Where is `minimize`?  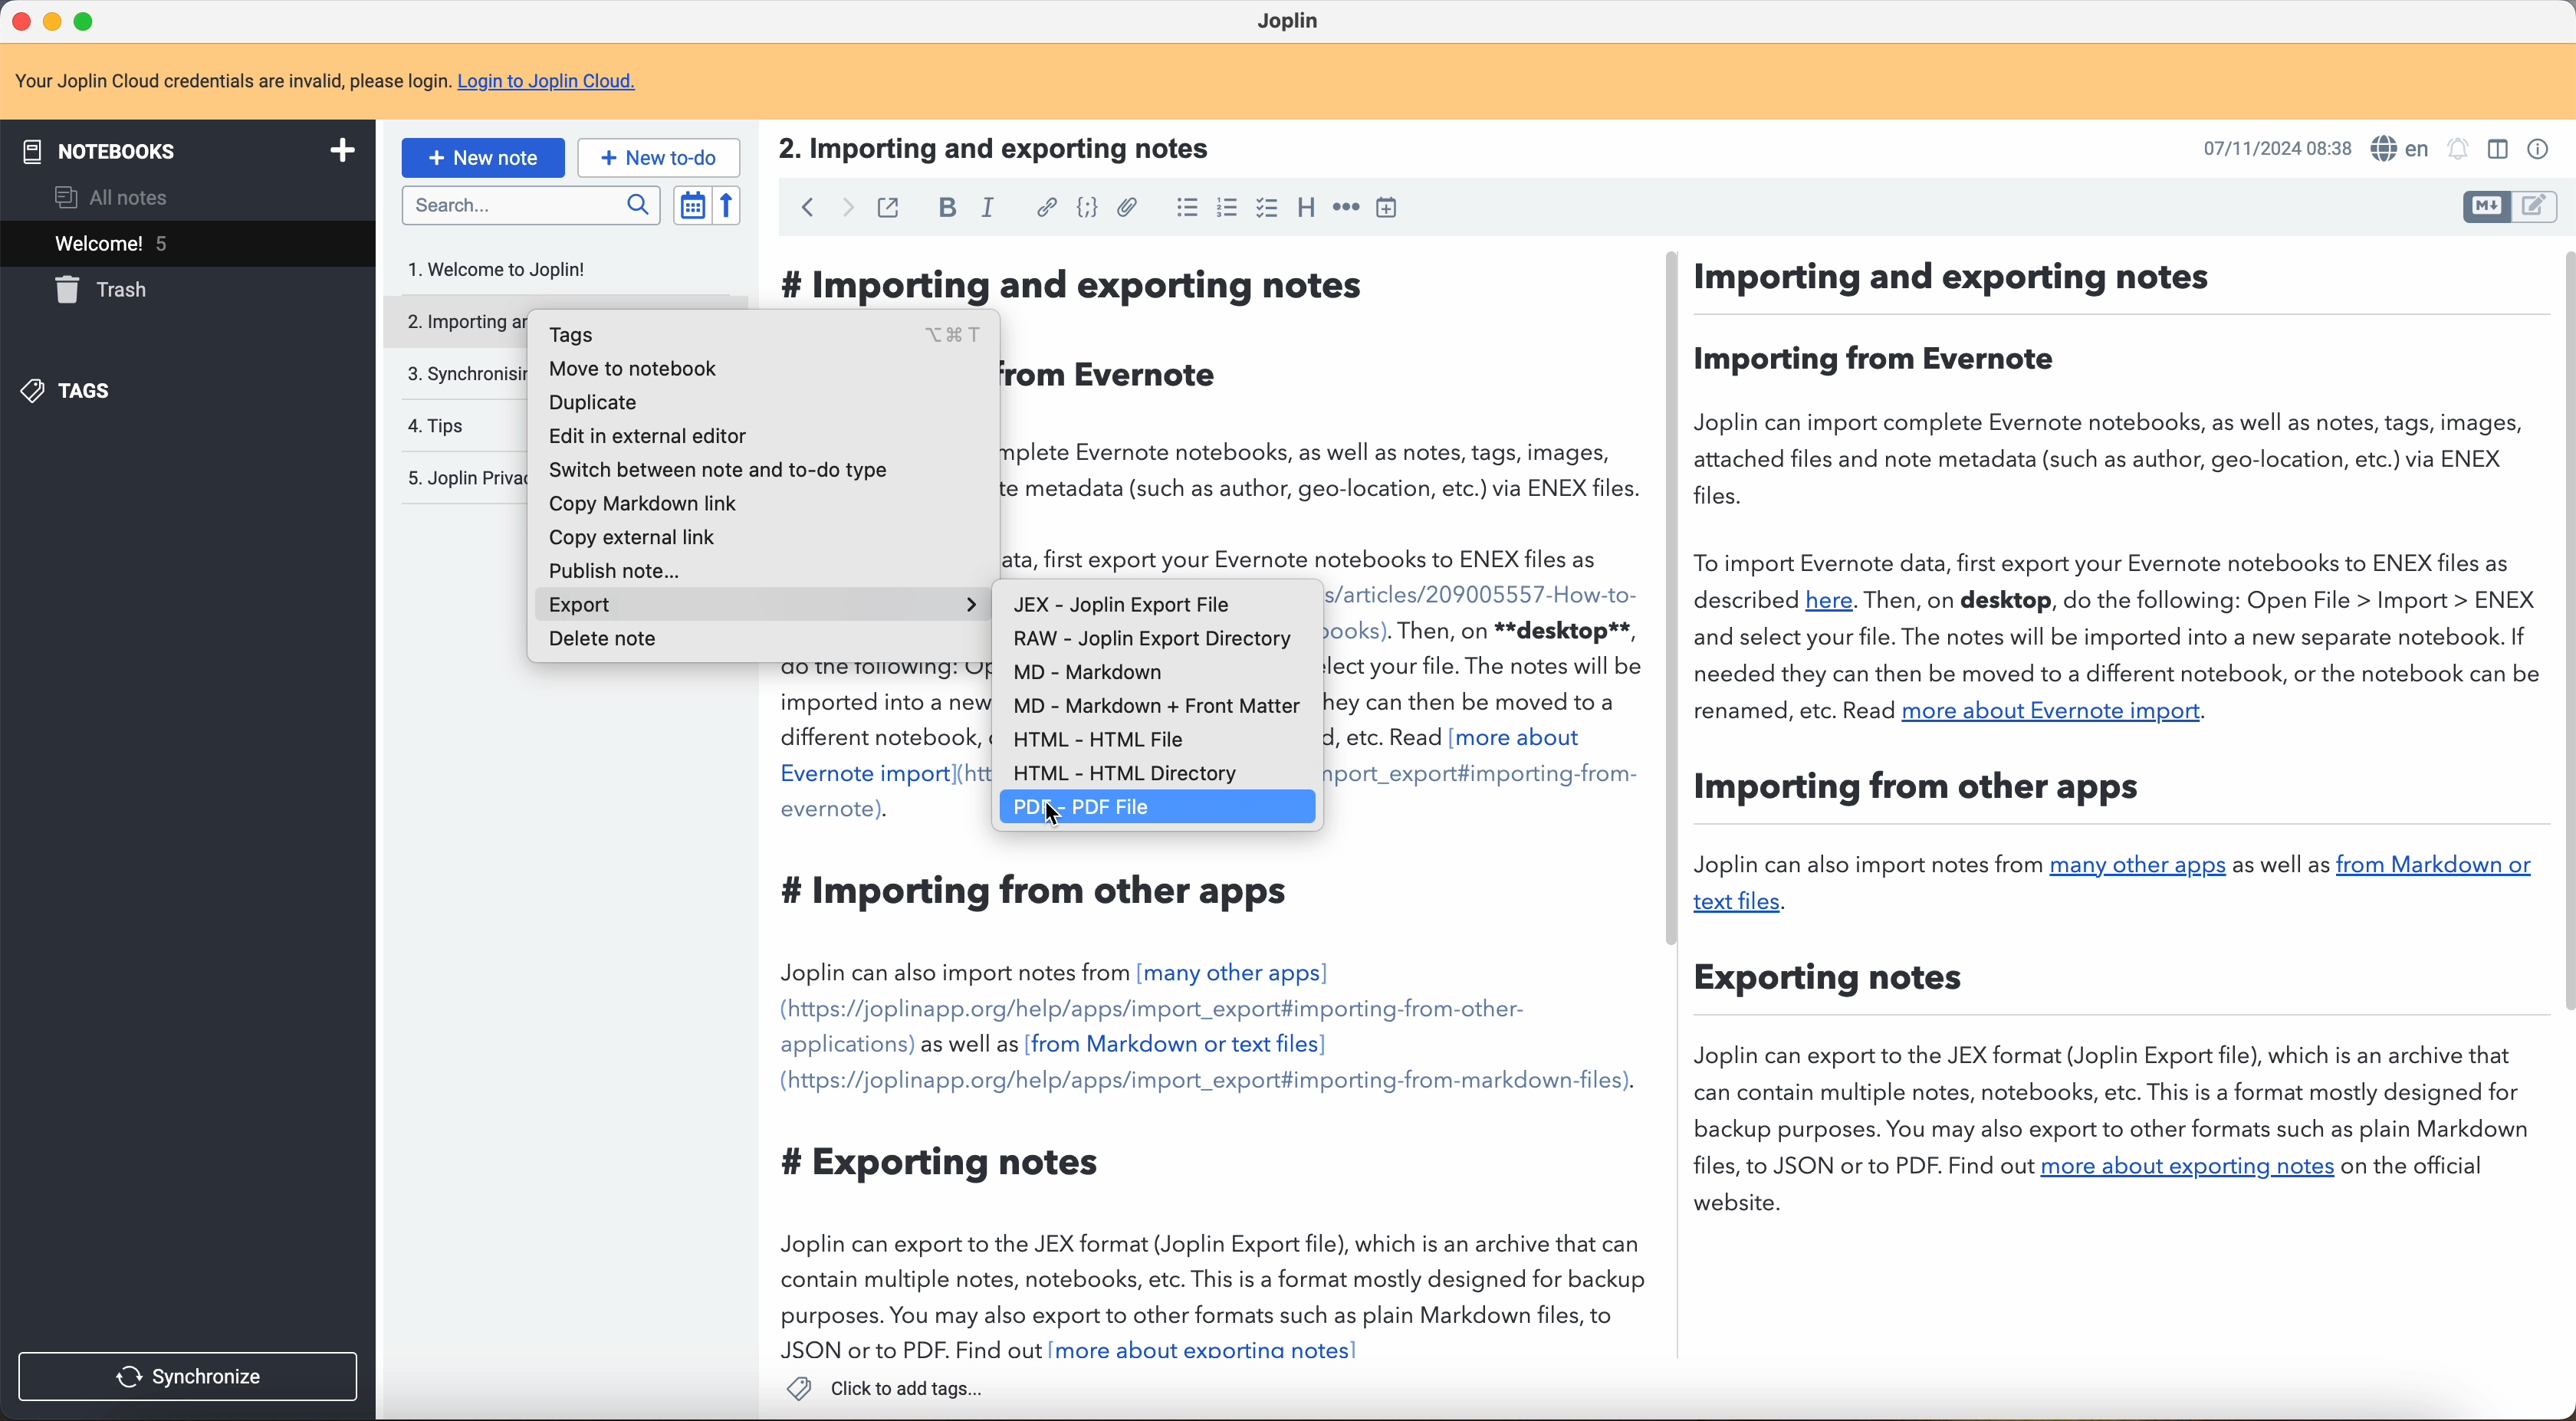
minimize is located at coordinates (56, 20).